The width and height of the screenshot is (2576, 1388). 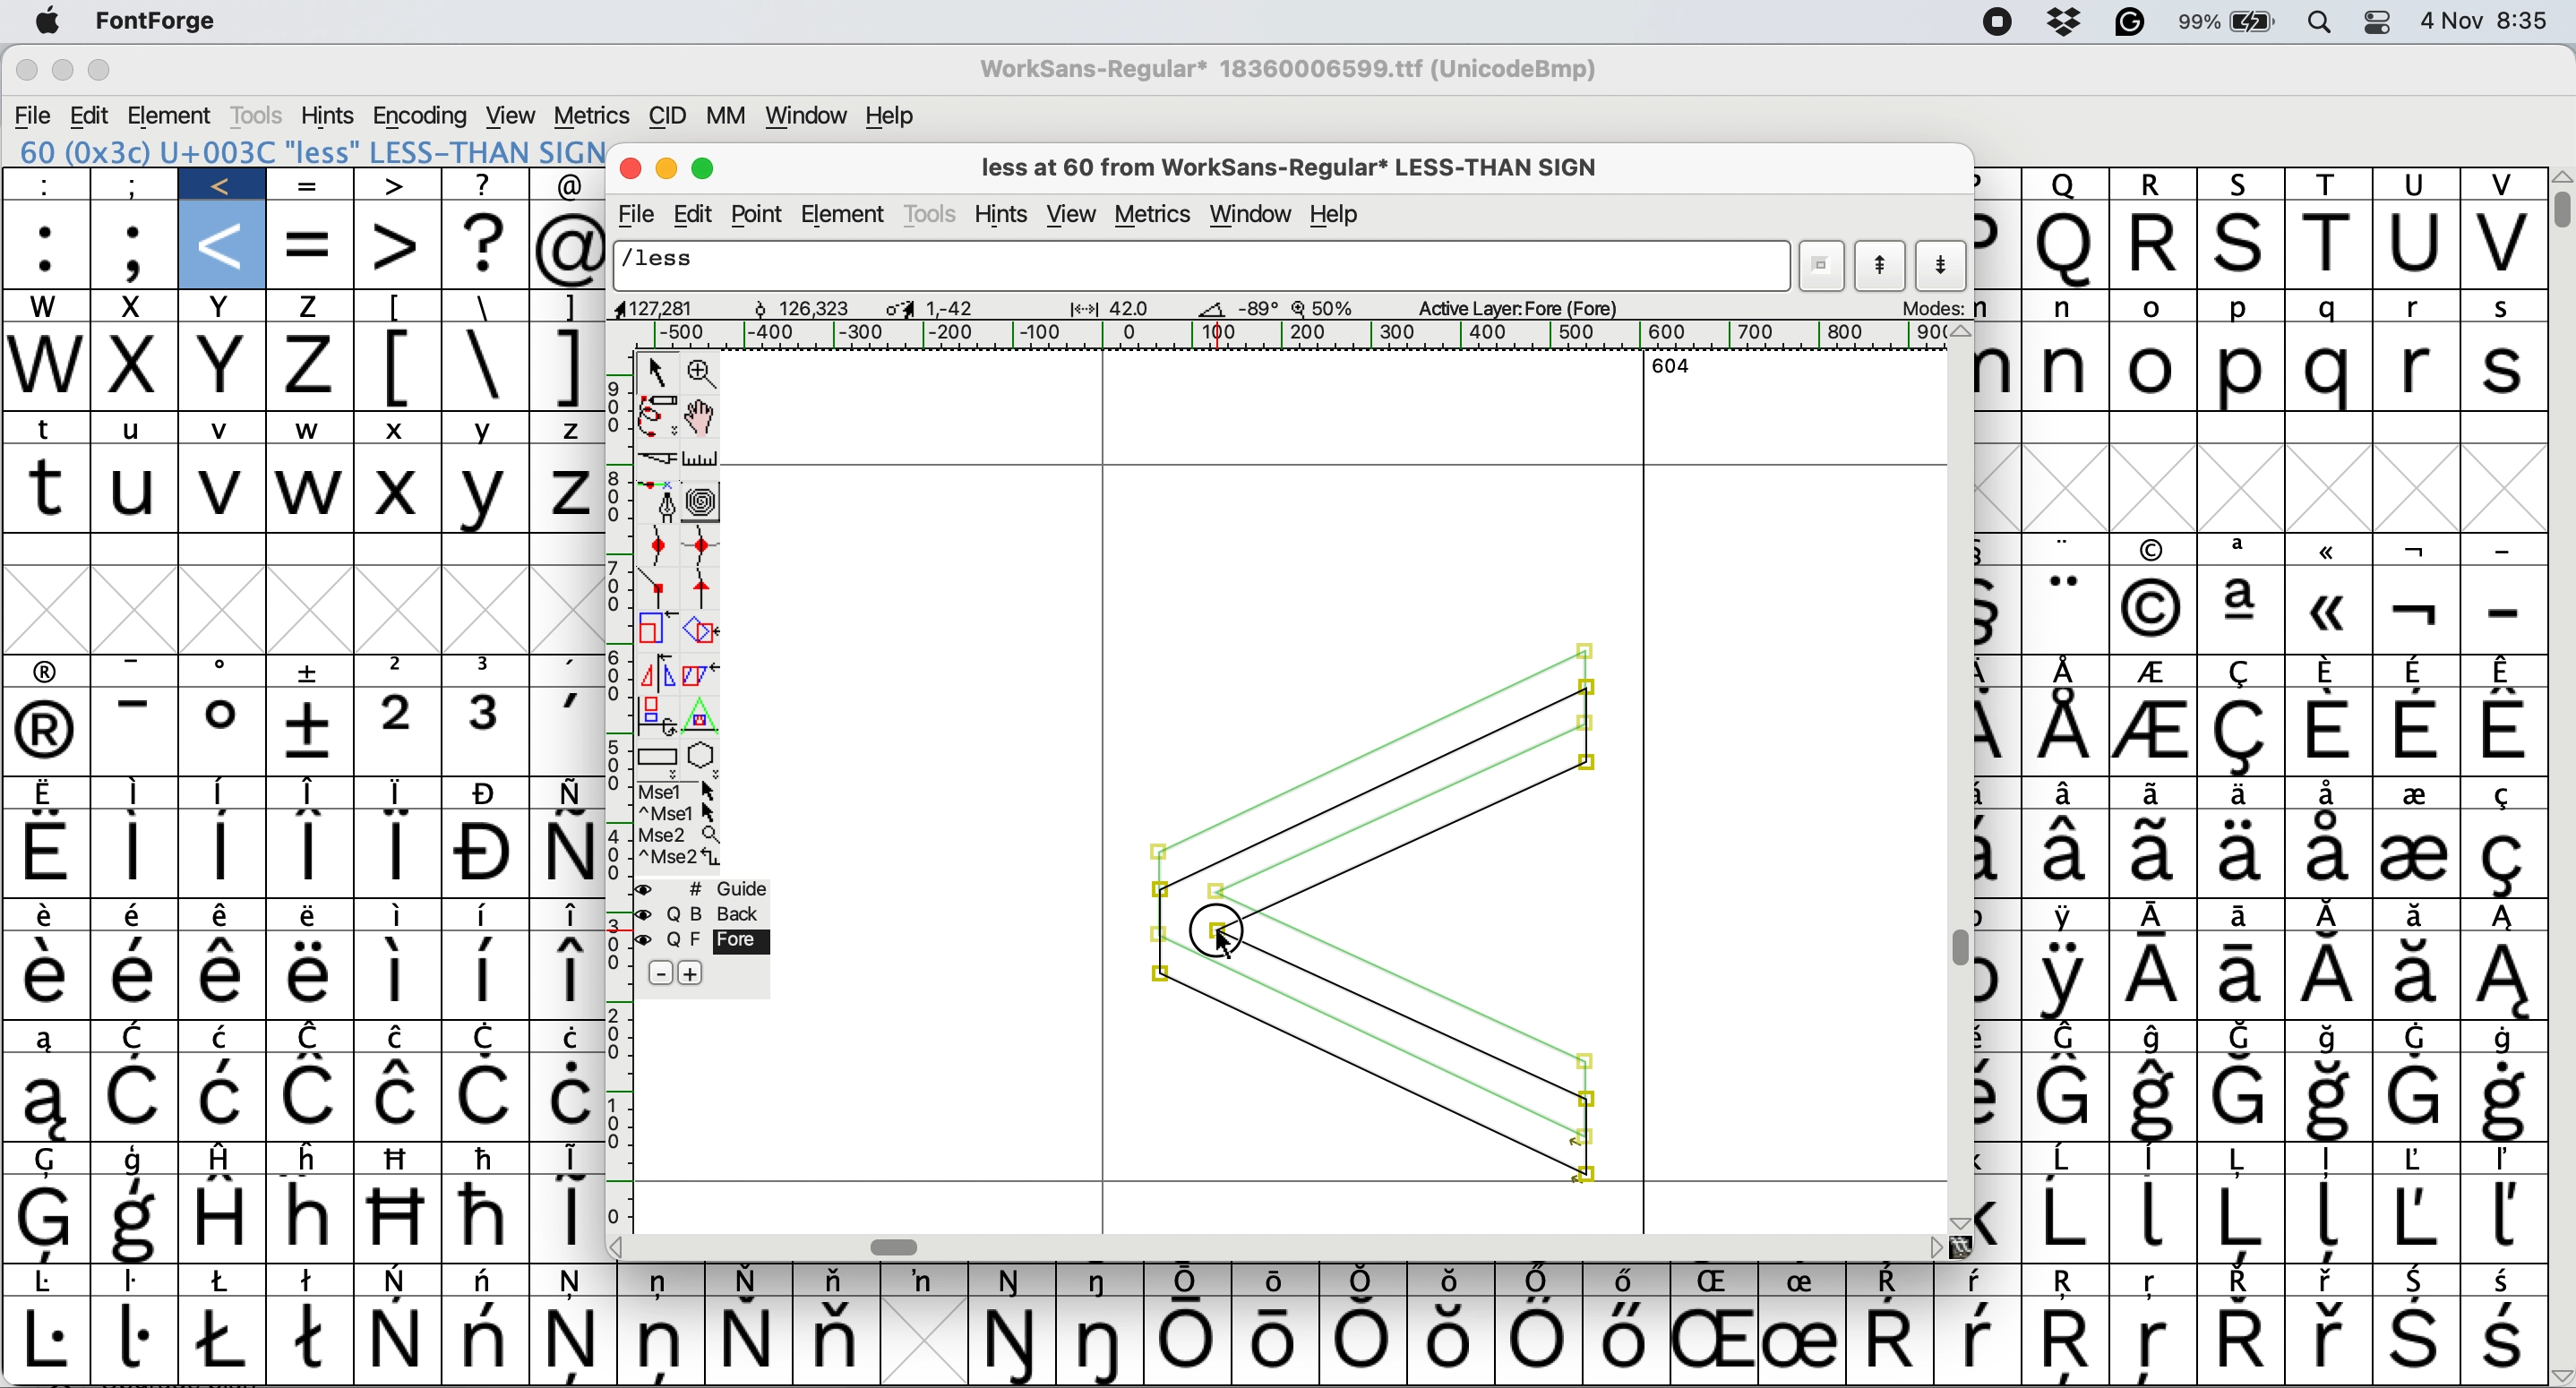 I want to click on scroll by hand, so click(x=704, y=410).